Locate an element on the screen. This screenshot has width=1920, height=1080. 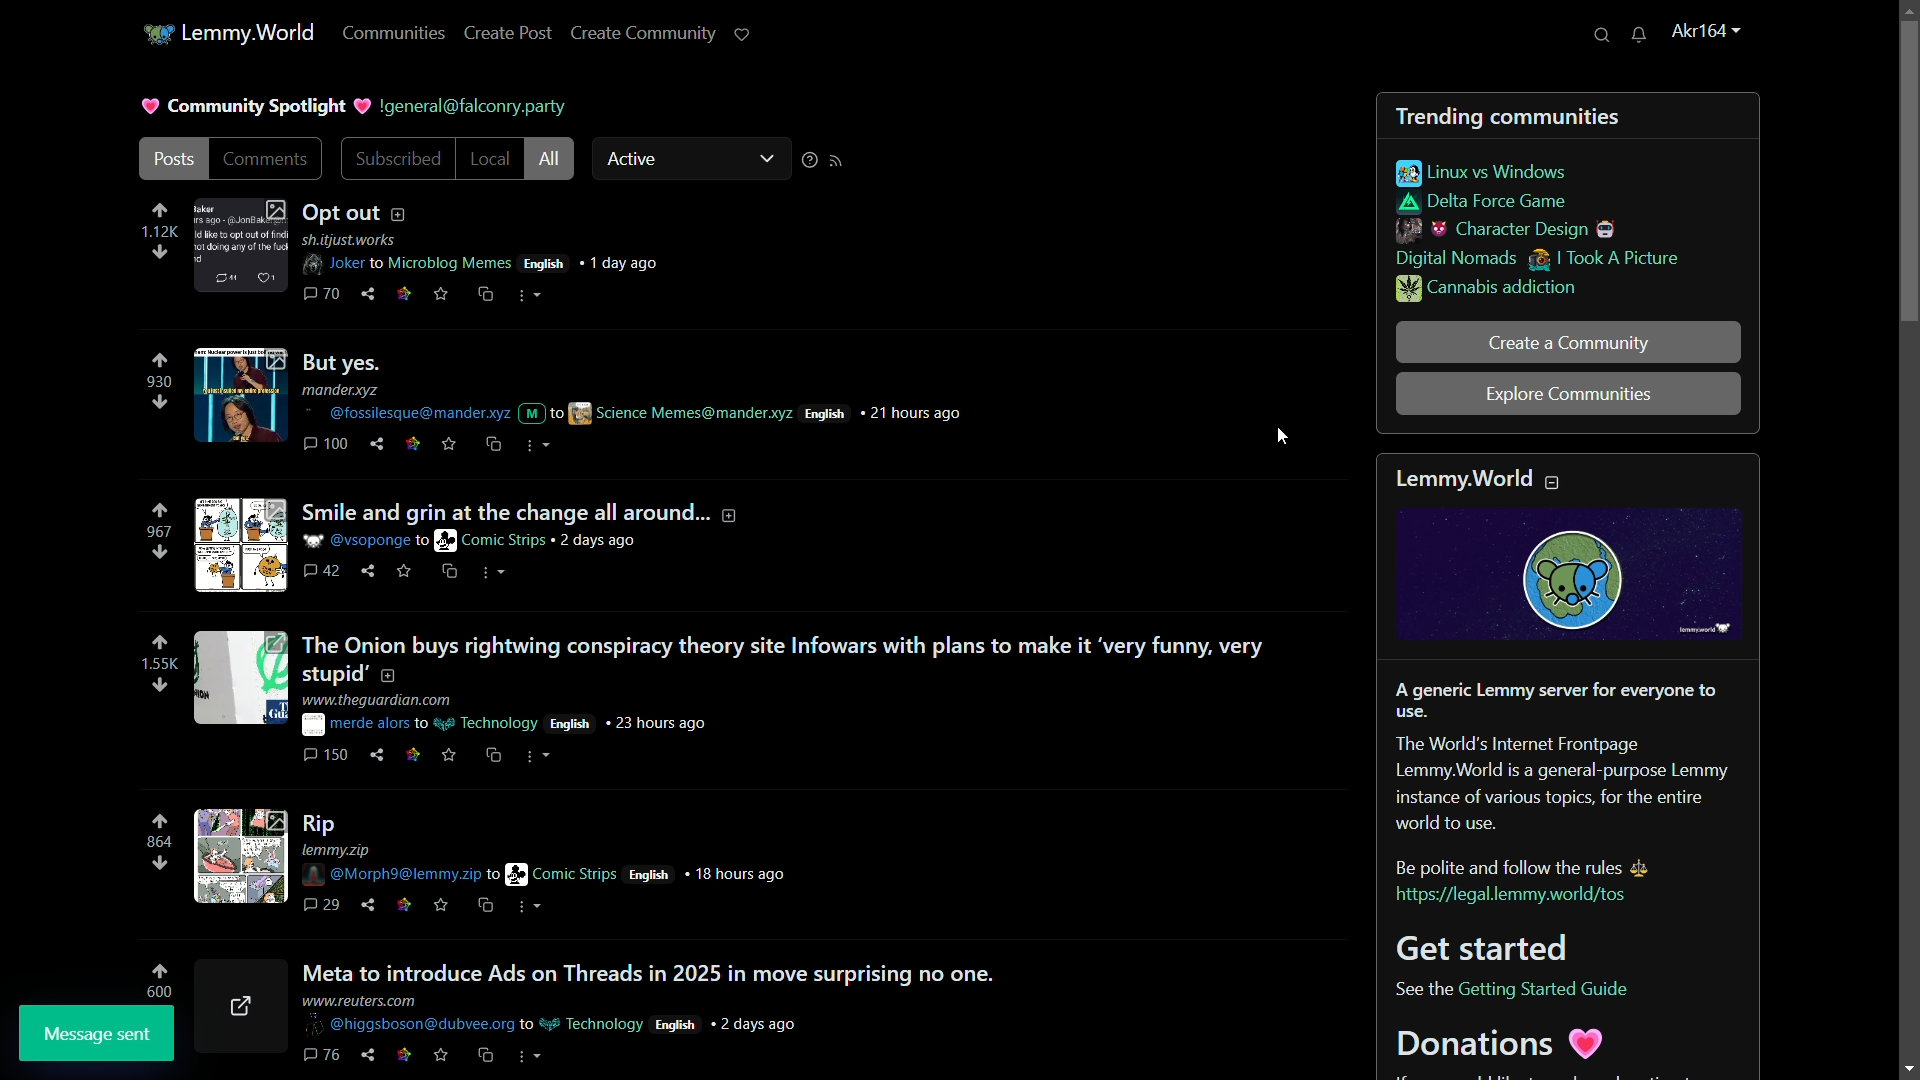
create community is located at coordinates (644, 35).